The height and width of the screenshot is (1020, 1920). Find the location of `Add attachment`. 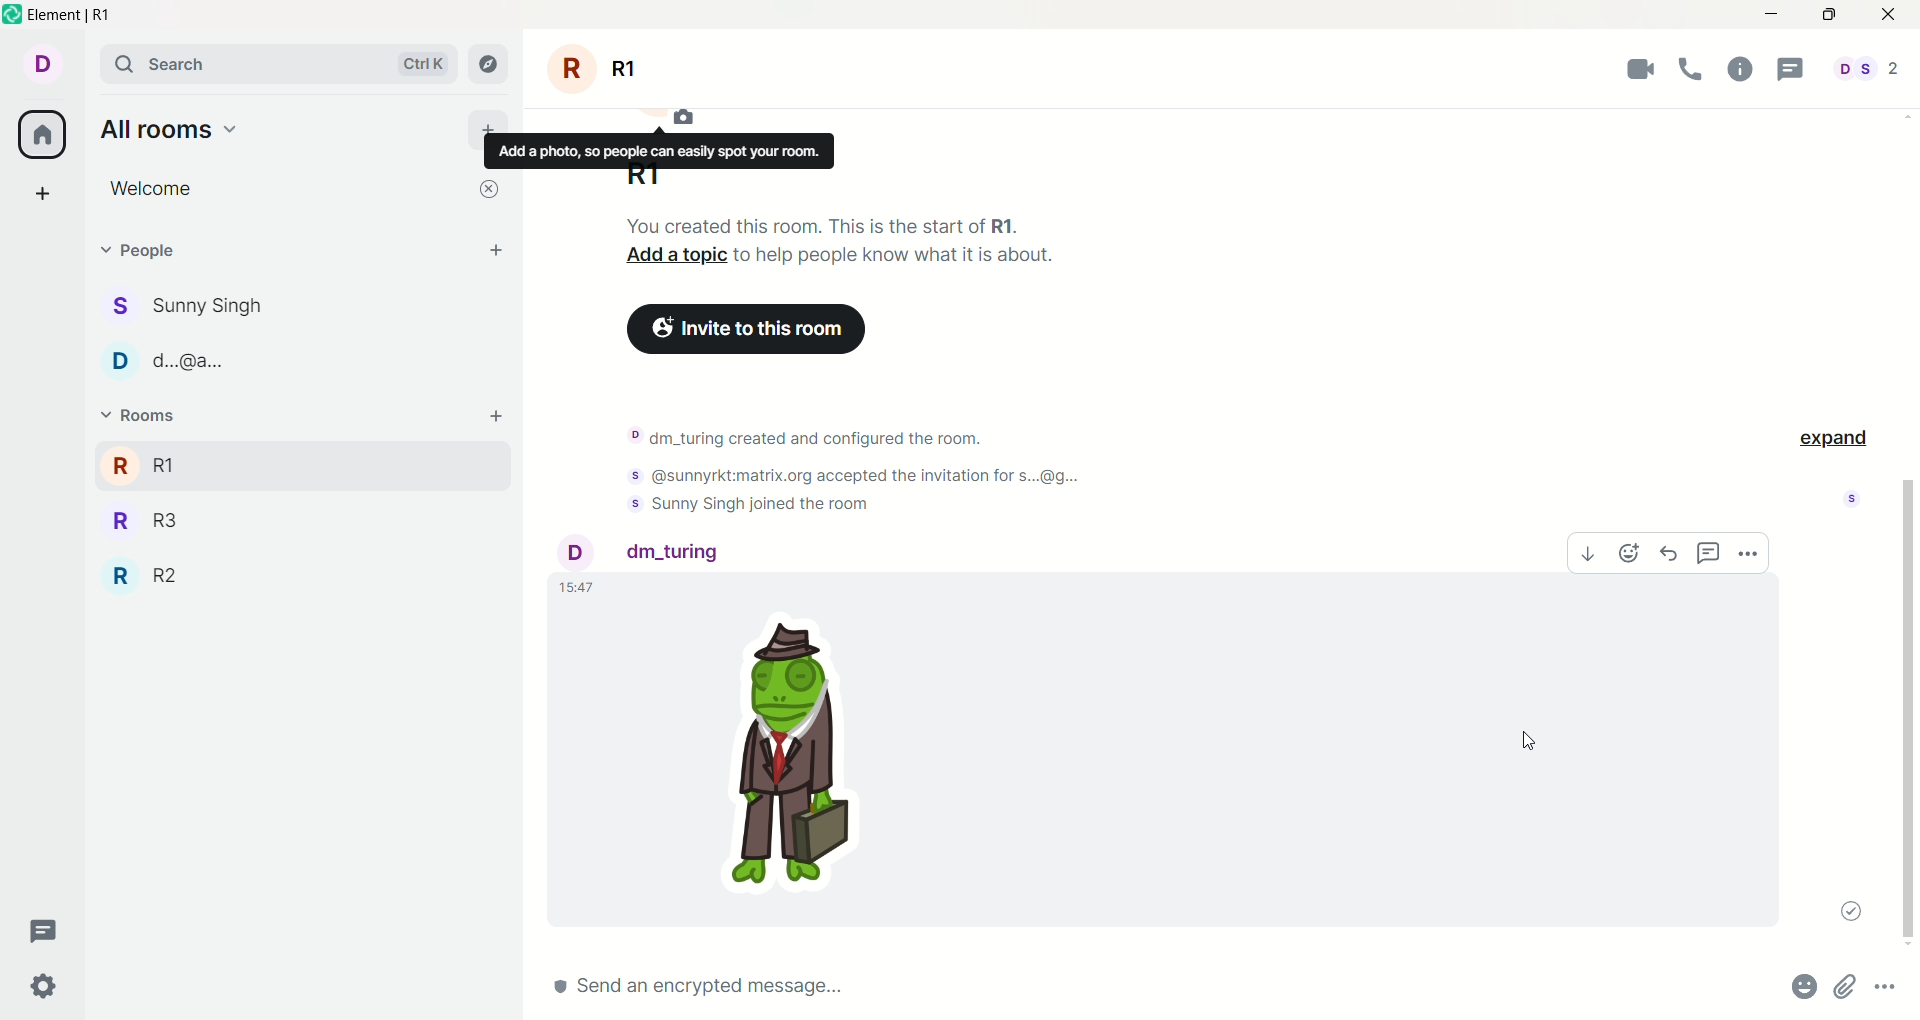

Add attachment is located at coordinates (1845, 986).